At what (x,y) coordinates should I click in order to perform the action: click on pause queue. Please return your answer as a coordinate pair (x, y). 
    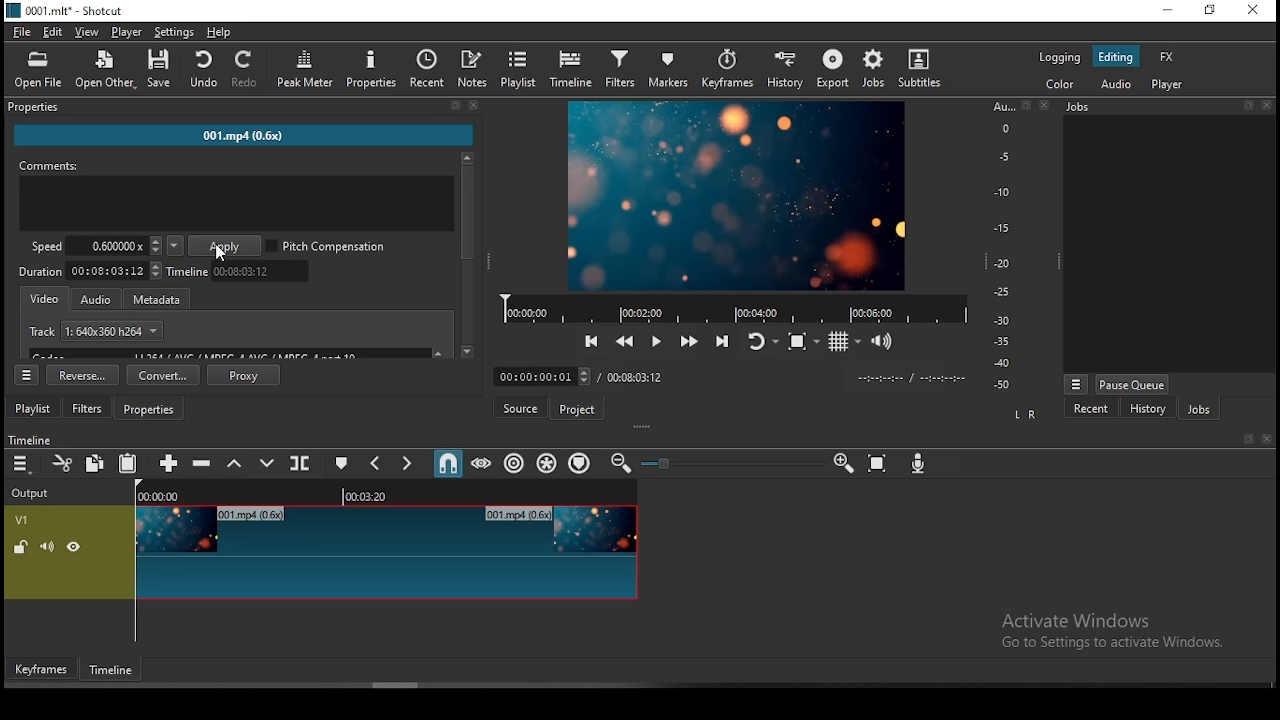
    Looking at the image, I should click on (1132, 386).